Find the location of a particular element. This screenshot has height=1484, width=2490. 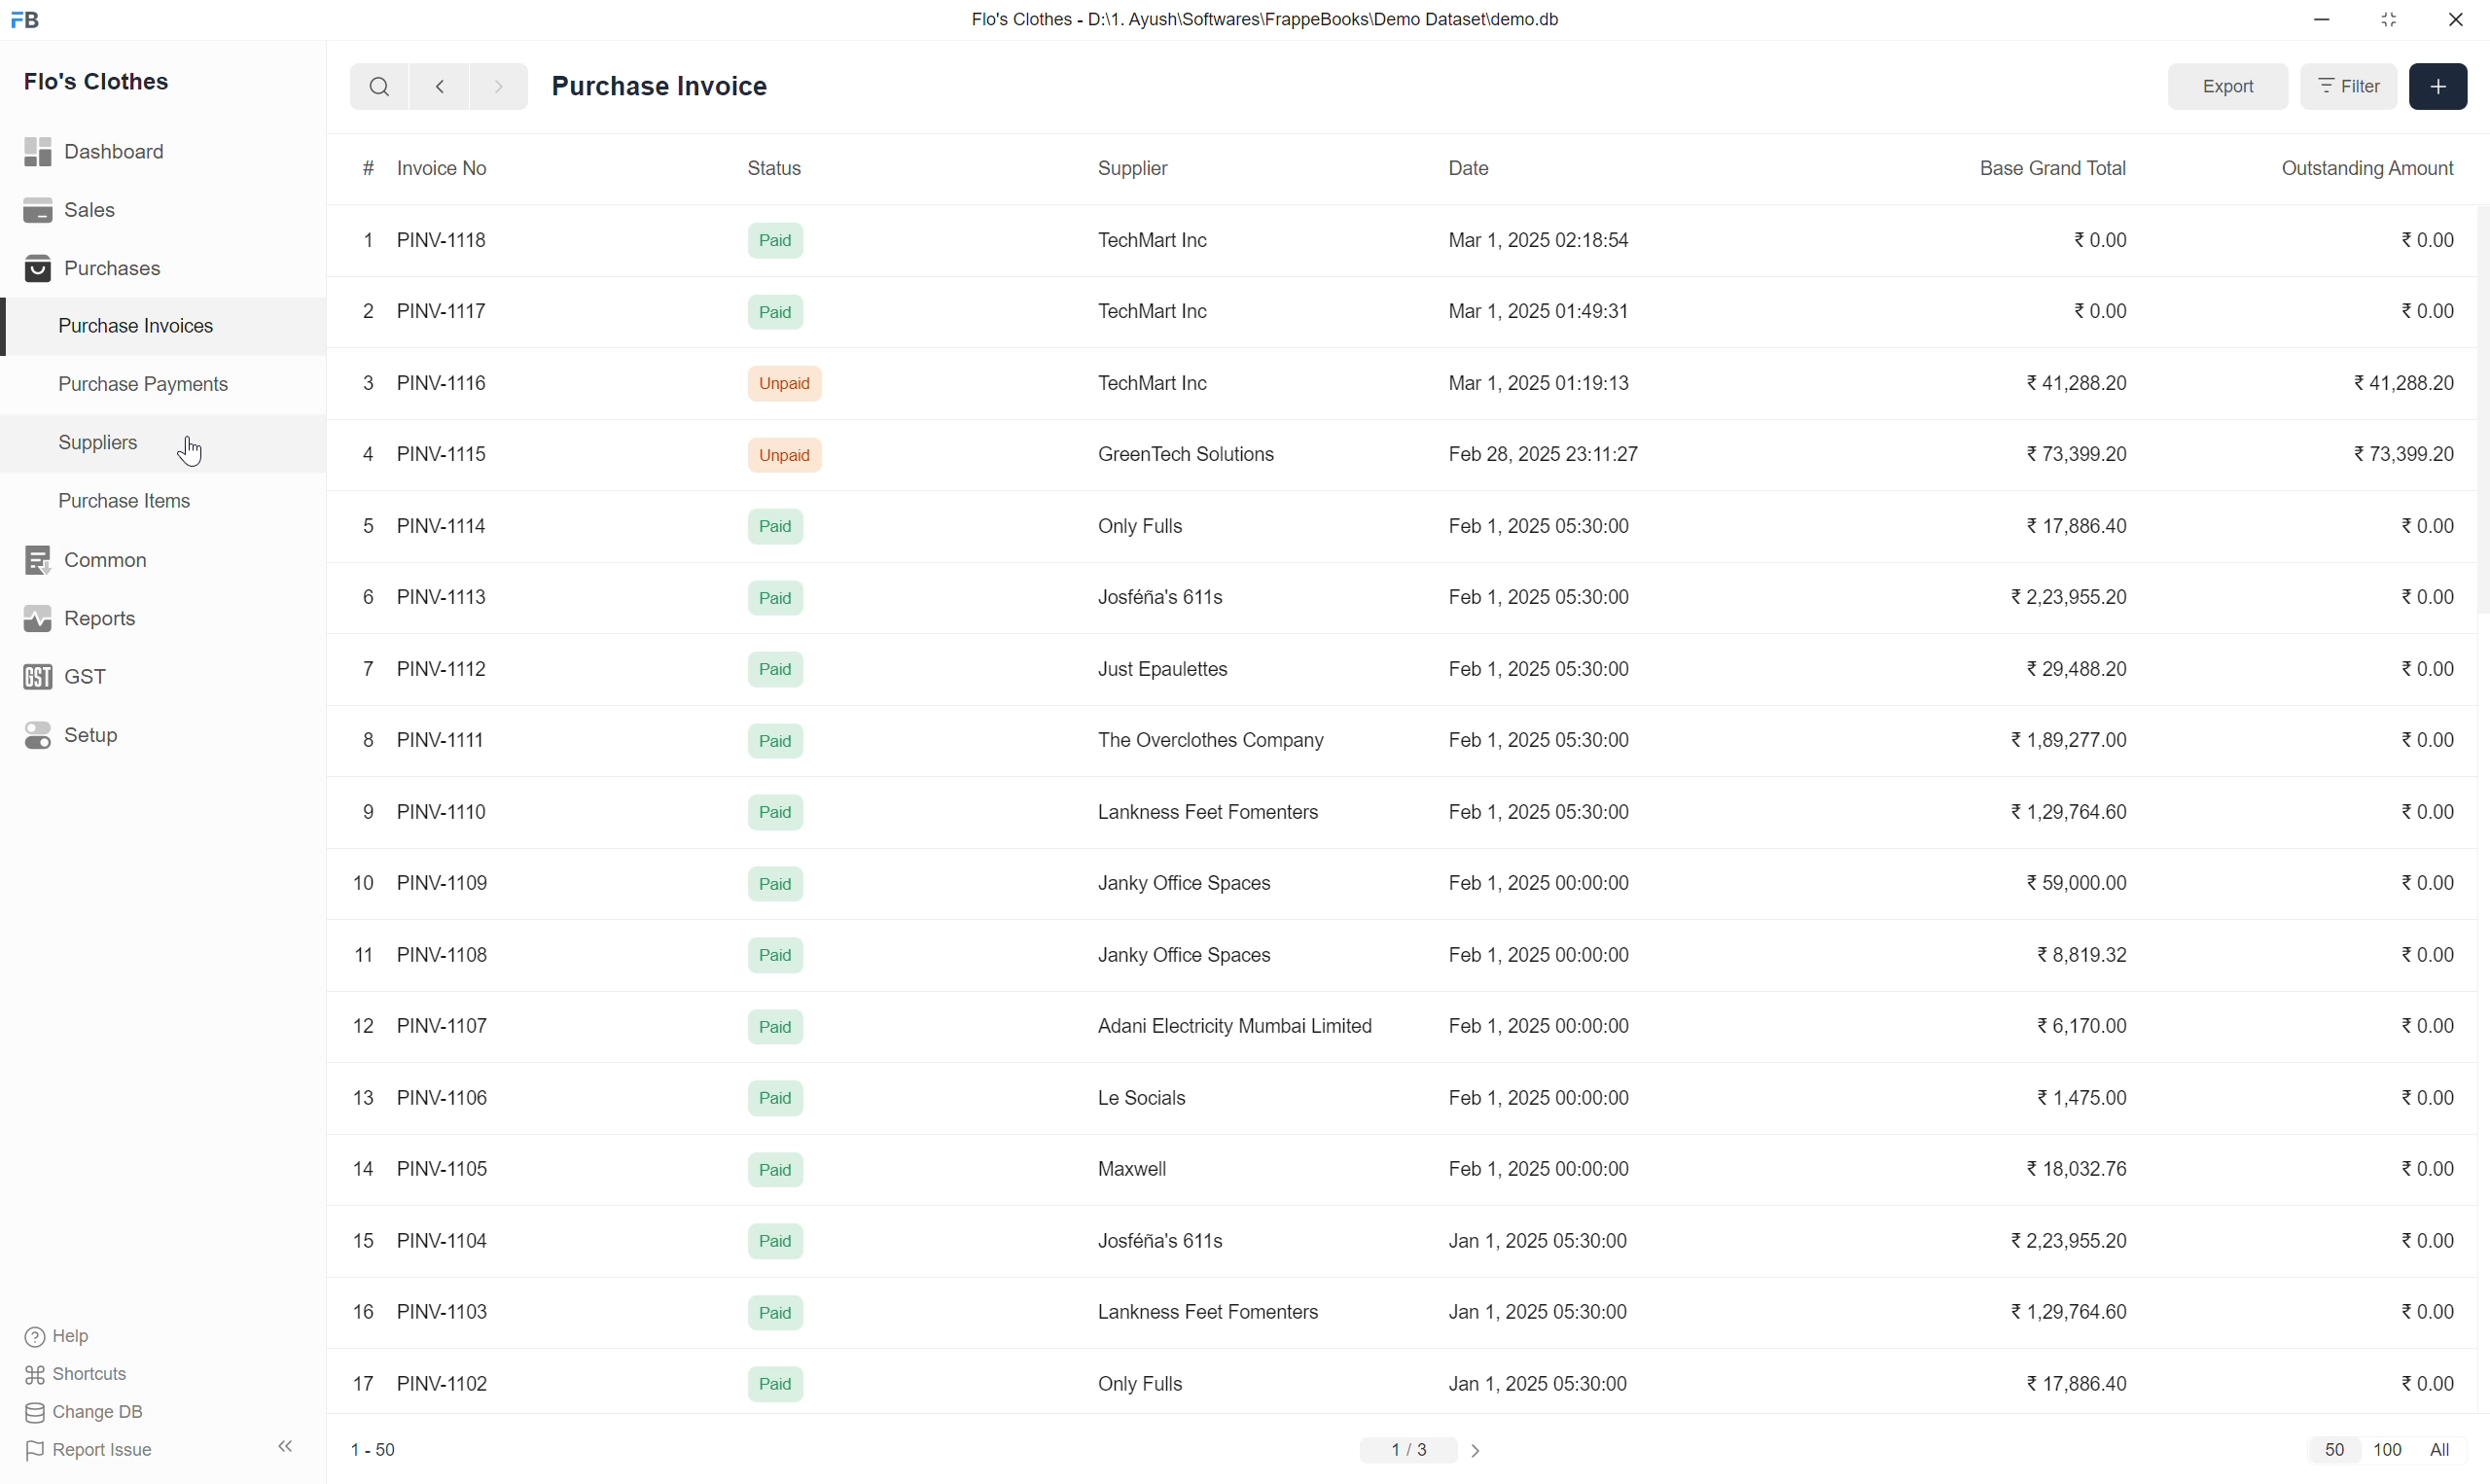

Lankness Feet Fomenters is located at coordinates (1207, 813).